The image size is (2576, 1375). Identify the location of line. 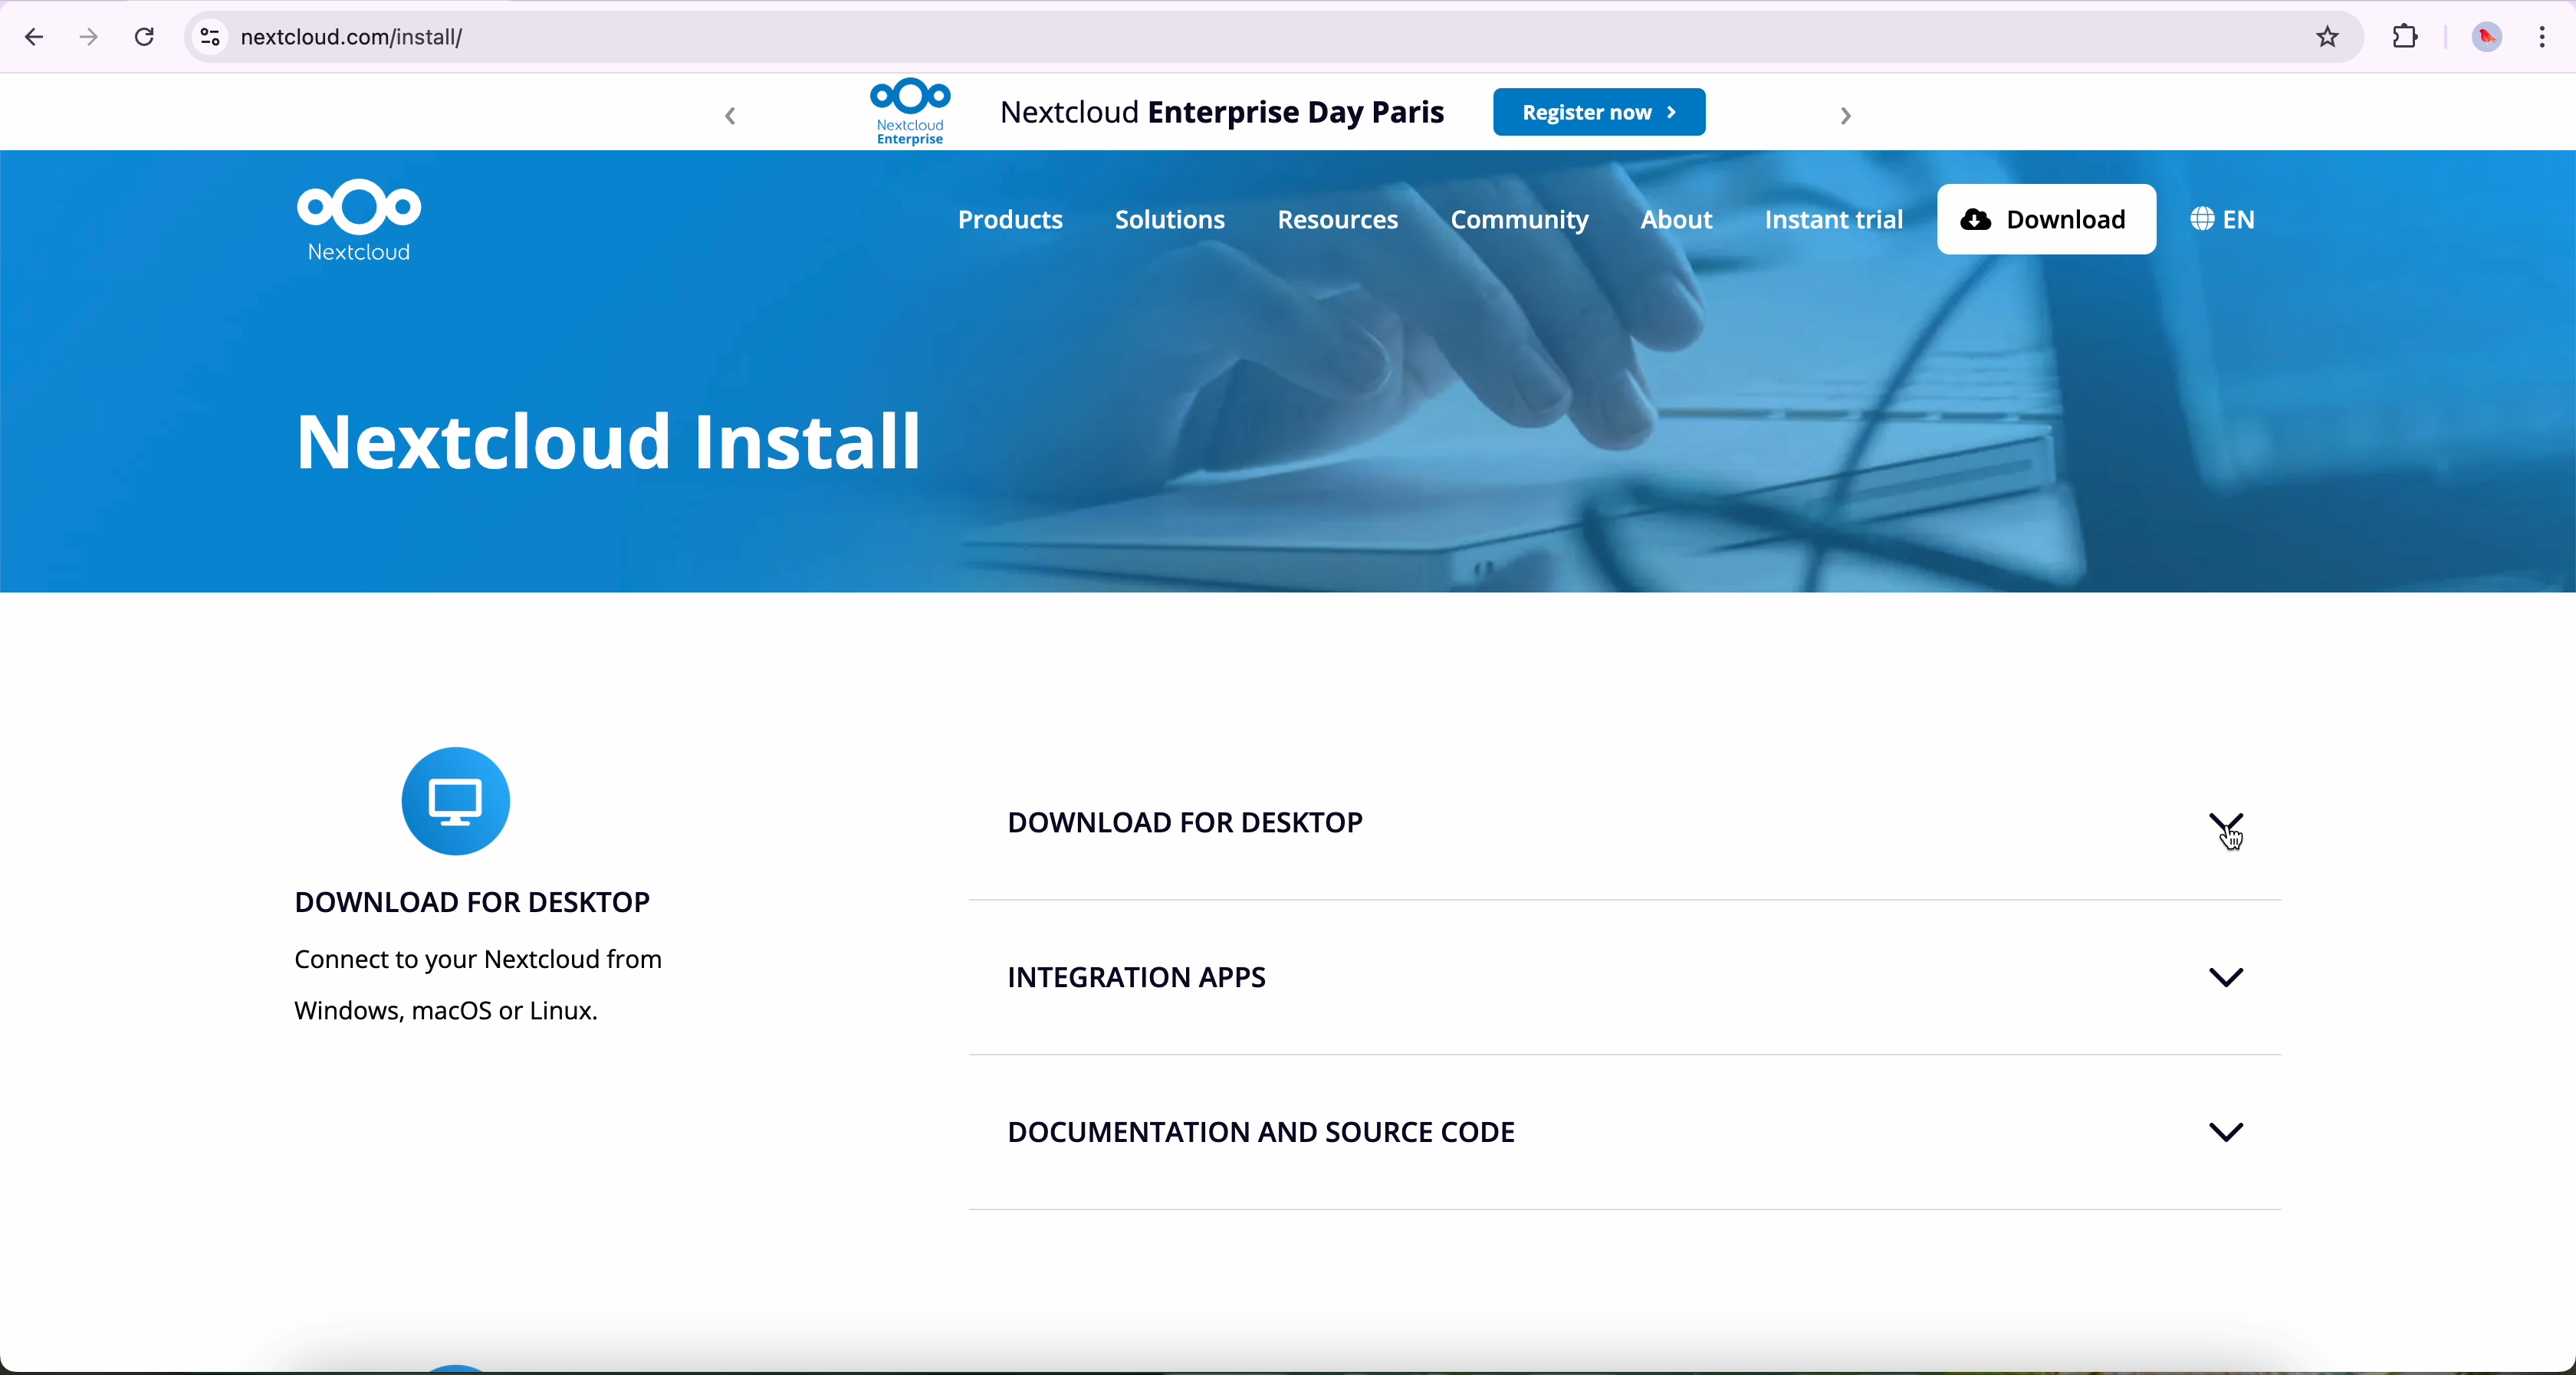
(1637, 1055).